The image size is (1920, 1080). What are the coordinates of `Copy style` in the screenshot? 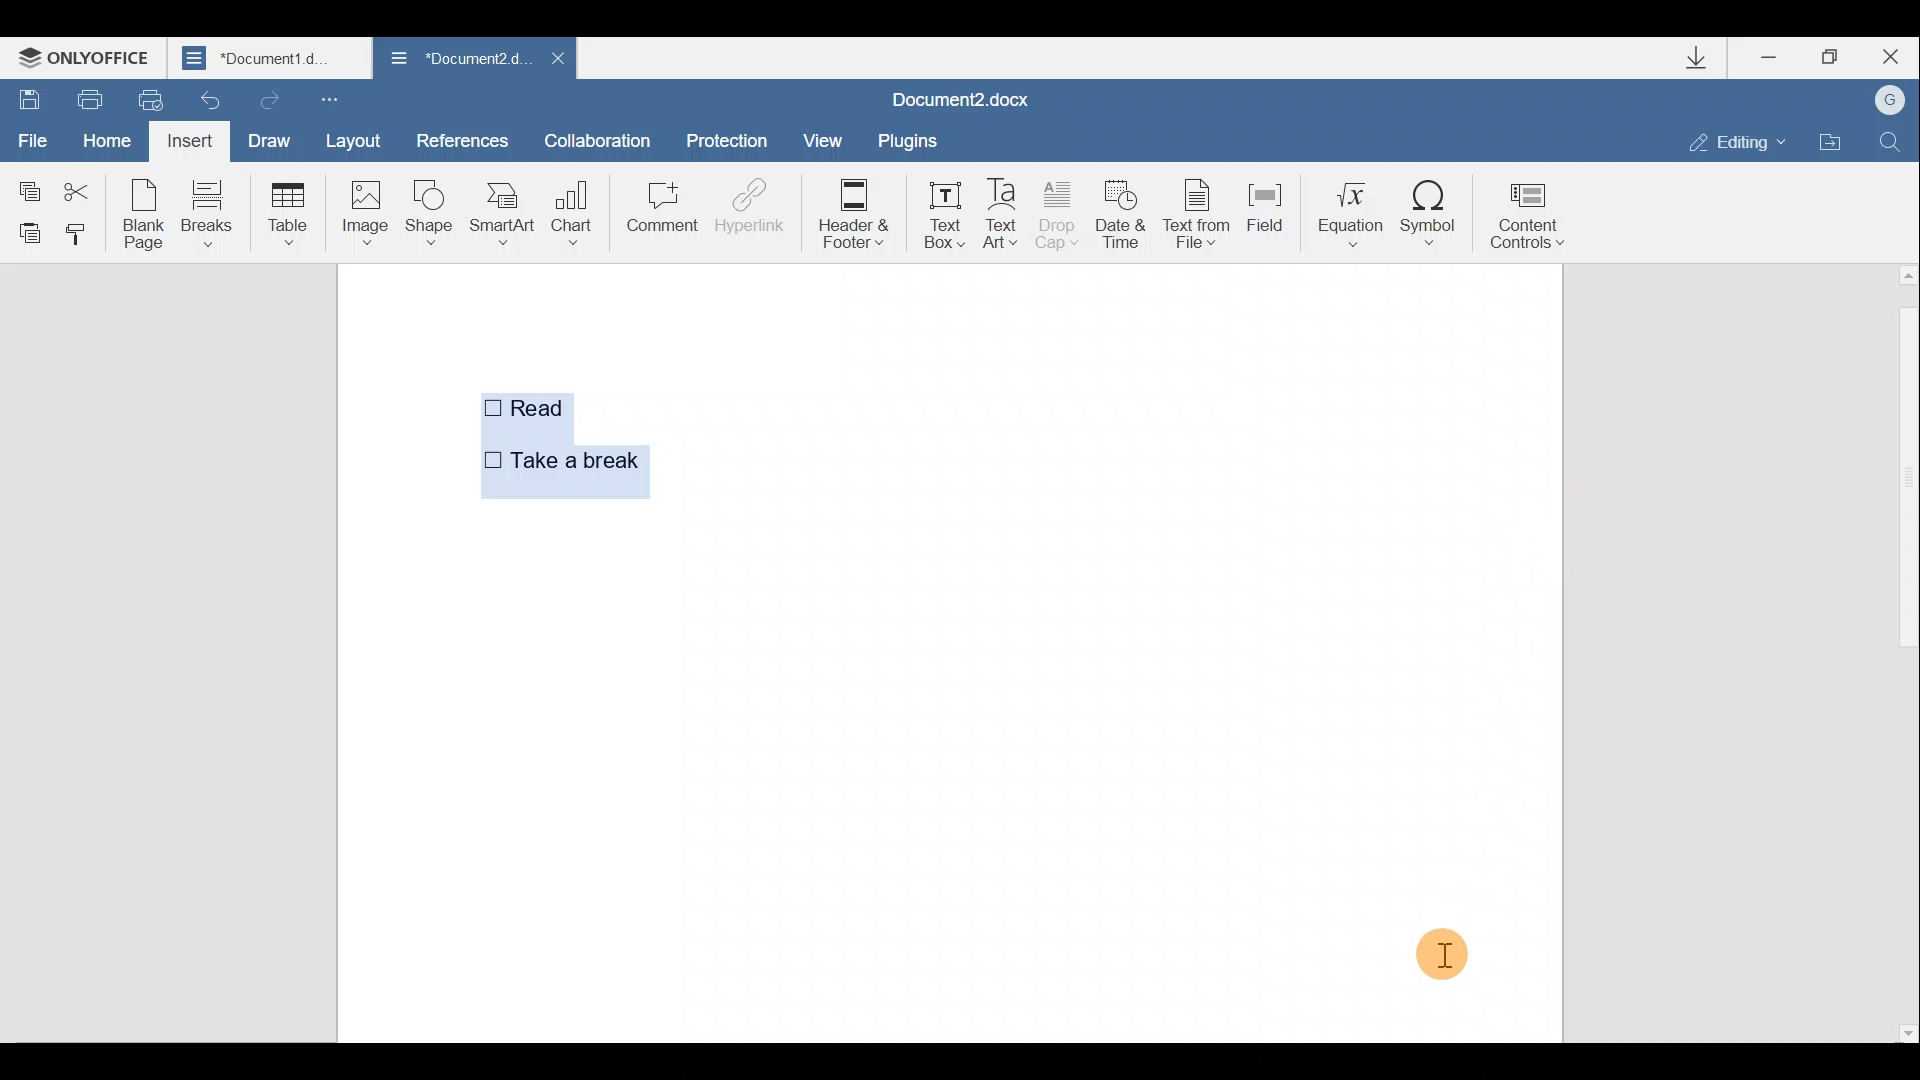 It's located at (82, 235).